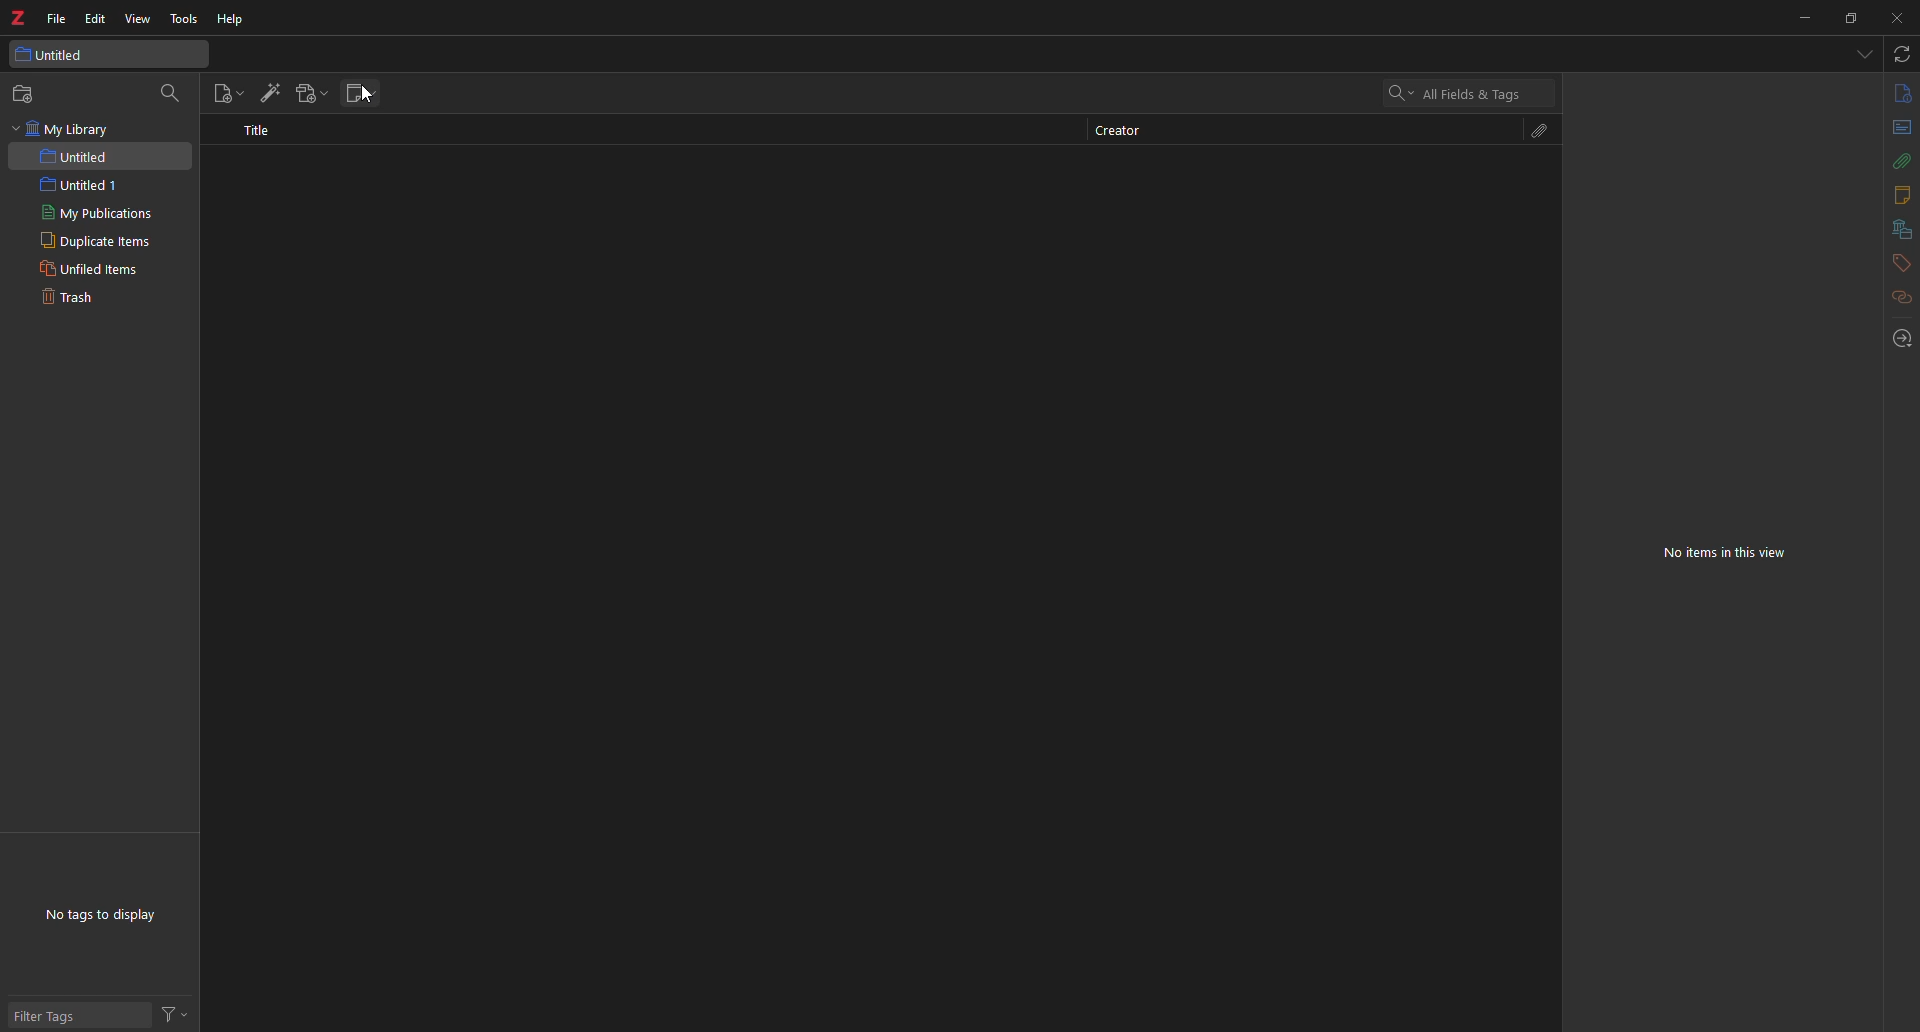 This screenshot has height=1032, width=1920. Describe the element at coordinates (56, 18) in the screenshot. I see `file` at that location.